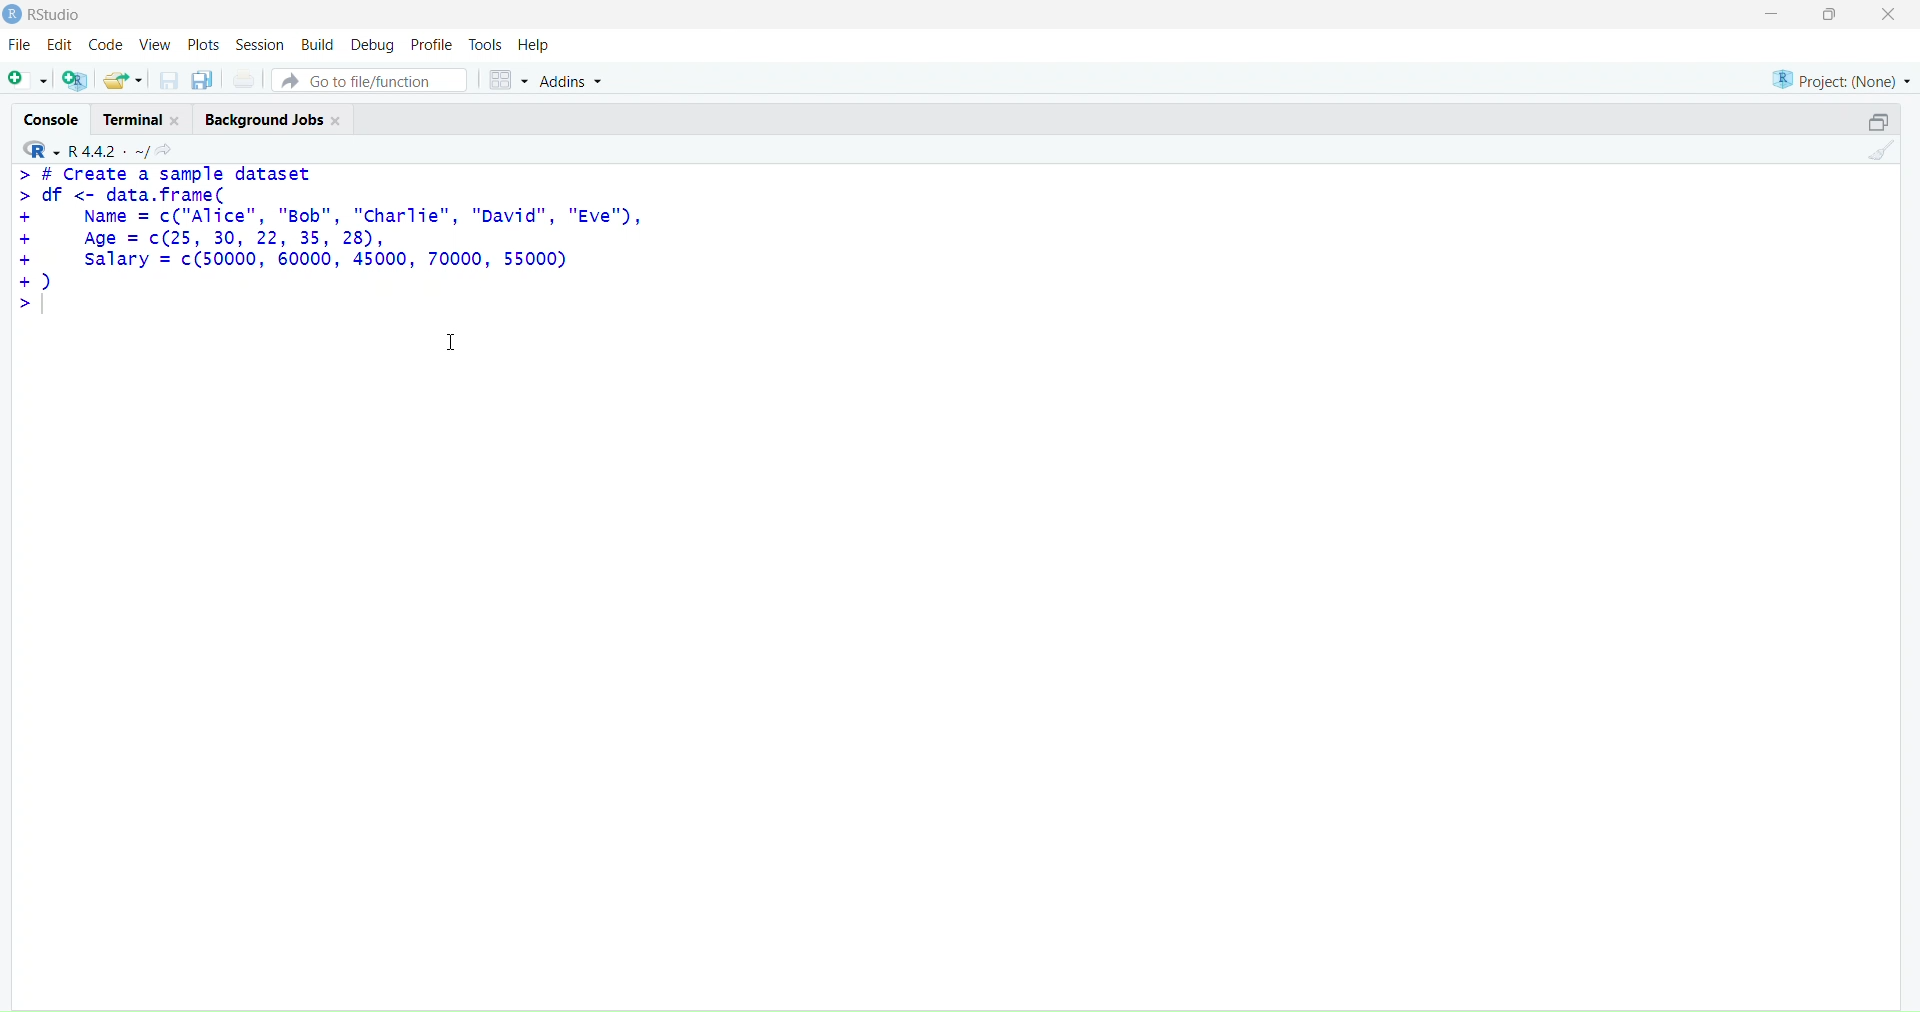 The image size is (1920, 1012). I want to click on build, so click(319, 45).